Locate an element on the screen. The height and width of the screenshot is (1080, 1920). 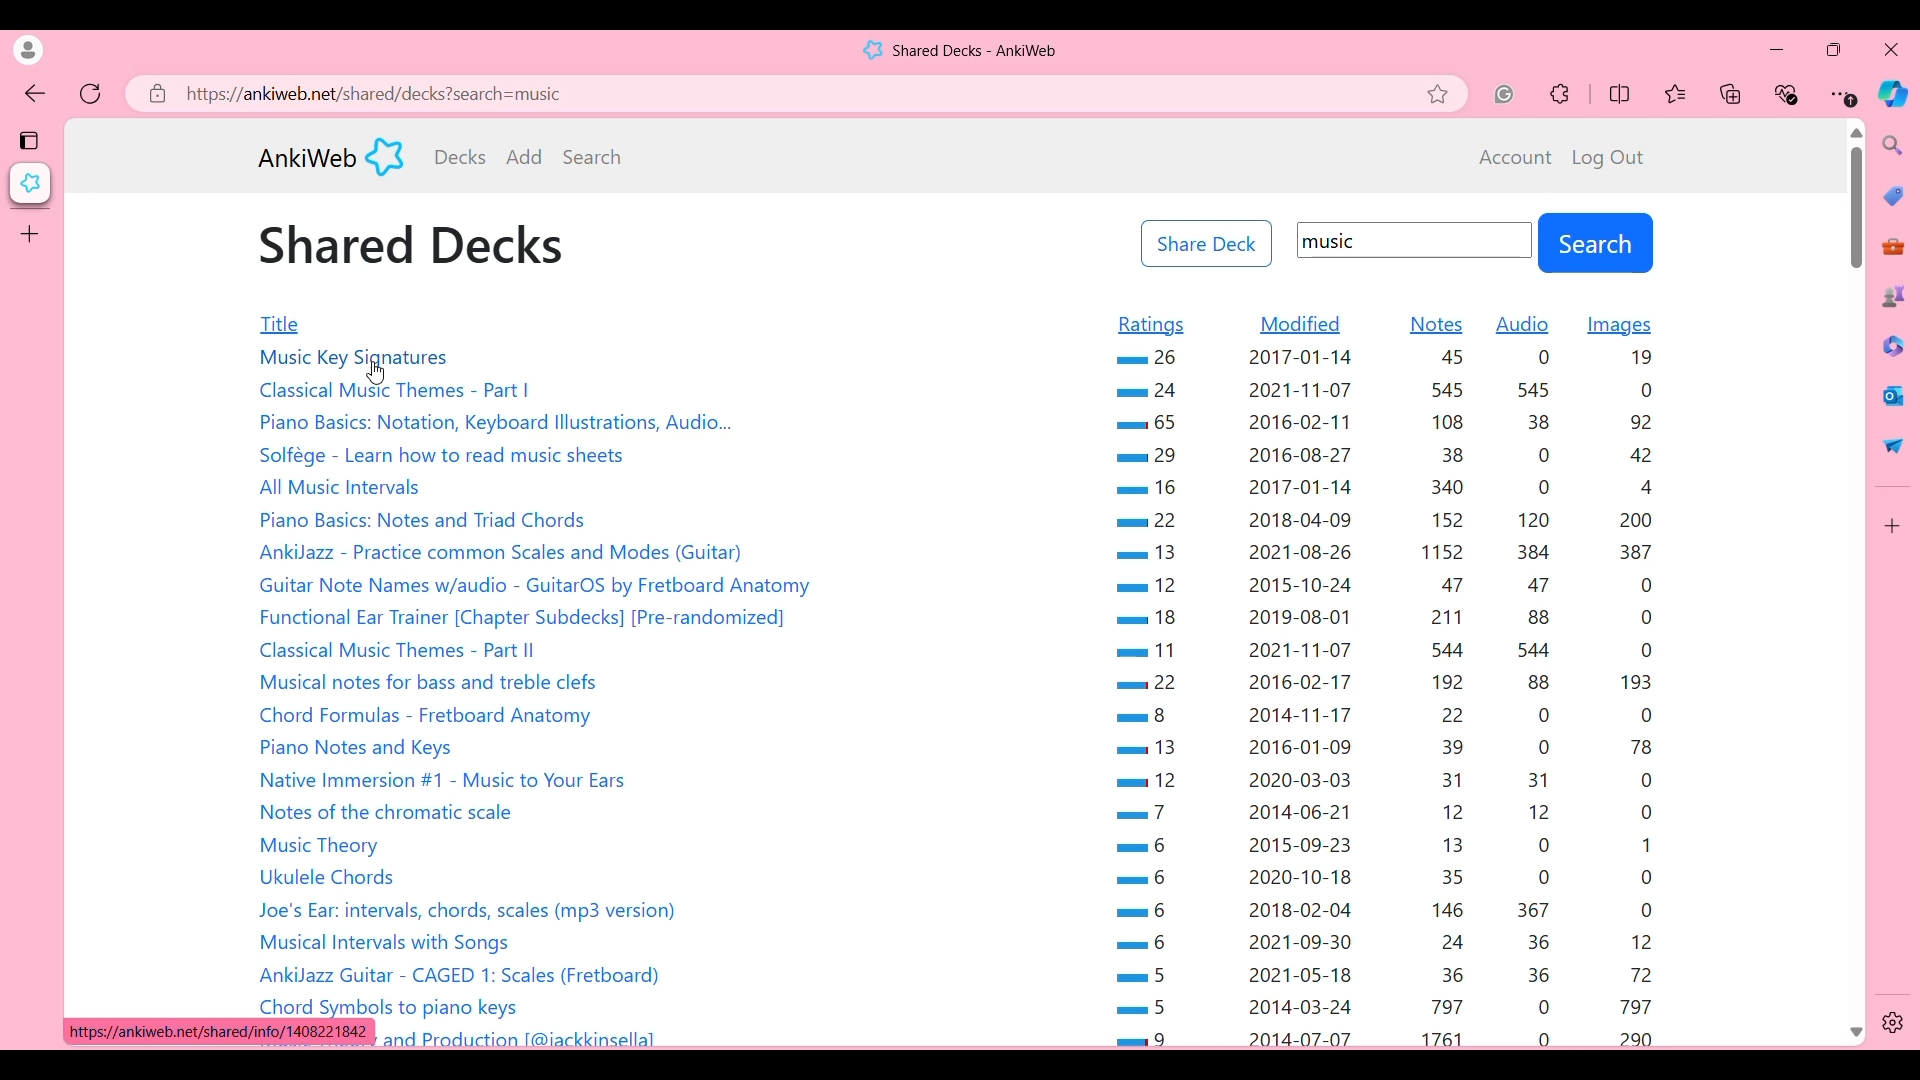
https://ankiweb.net/shared/decks?search=music is located at coordinates (394, 93).